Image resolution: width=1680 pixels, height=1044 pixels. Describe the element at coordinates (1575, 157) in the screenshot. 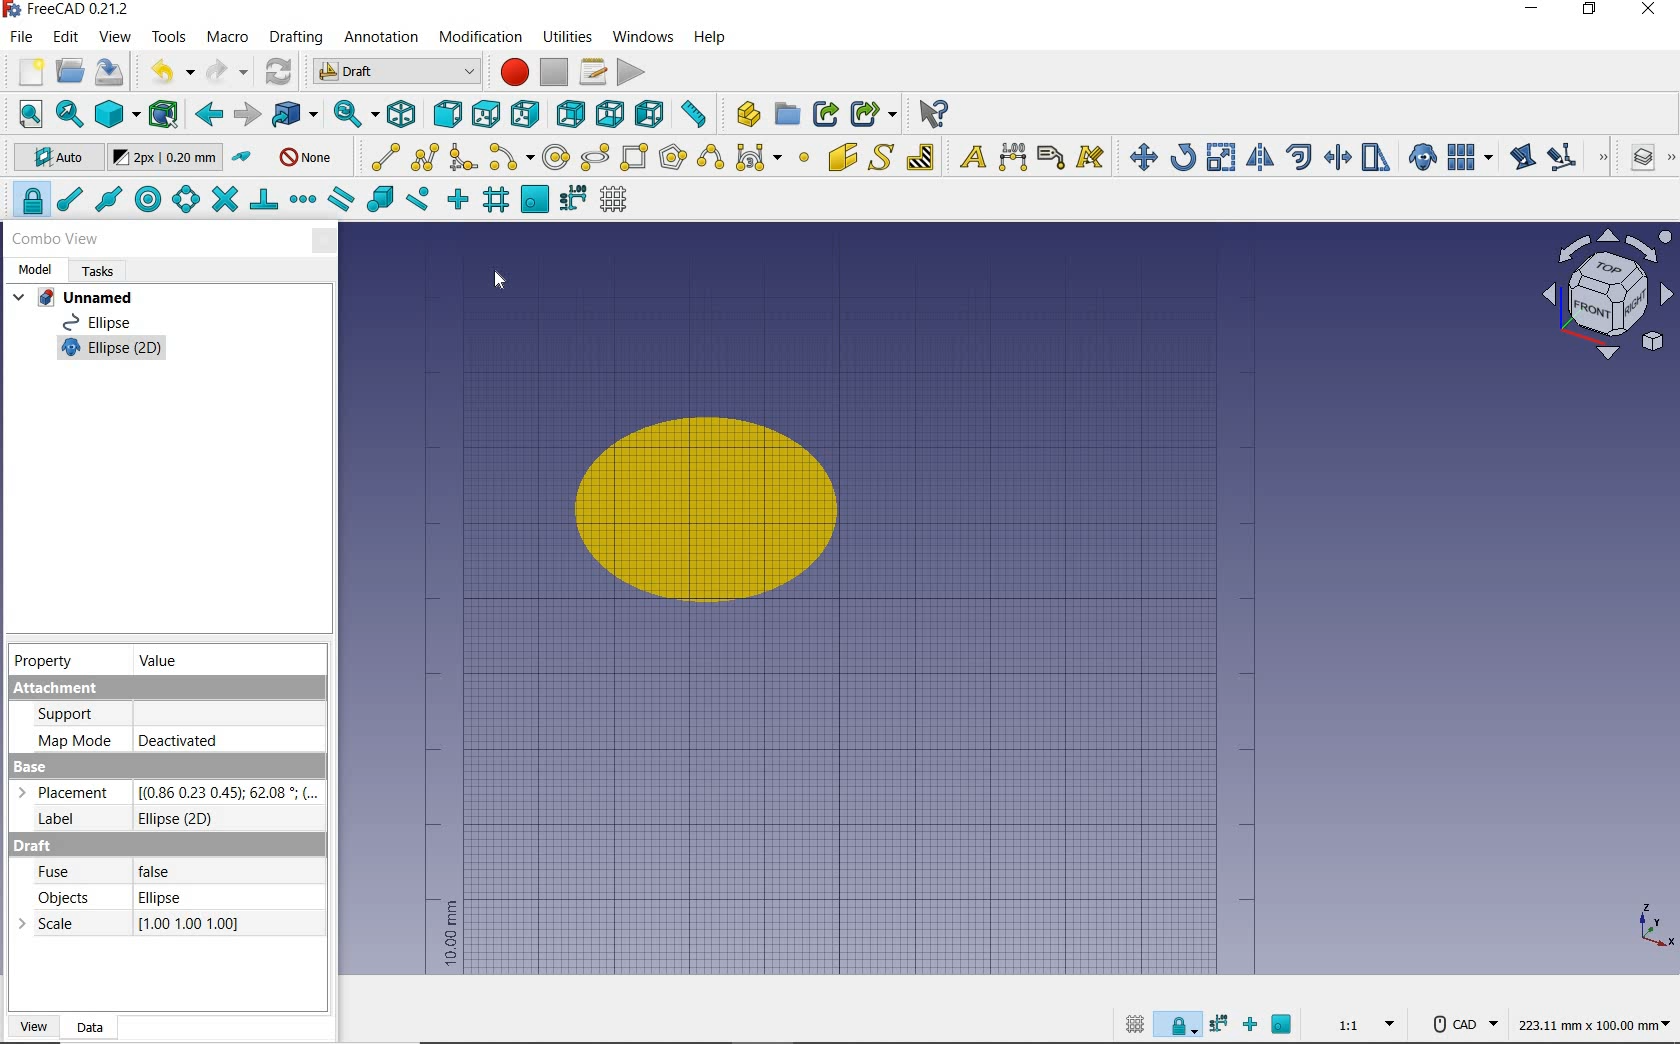

I see `sub element highlight` at that location.